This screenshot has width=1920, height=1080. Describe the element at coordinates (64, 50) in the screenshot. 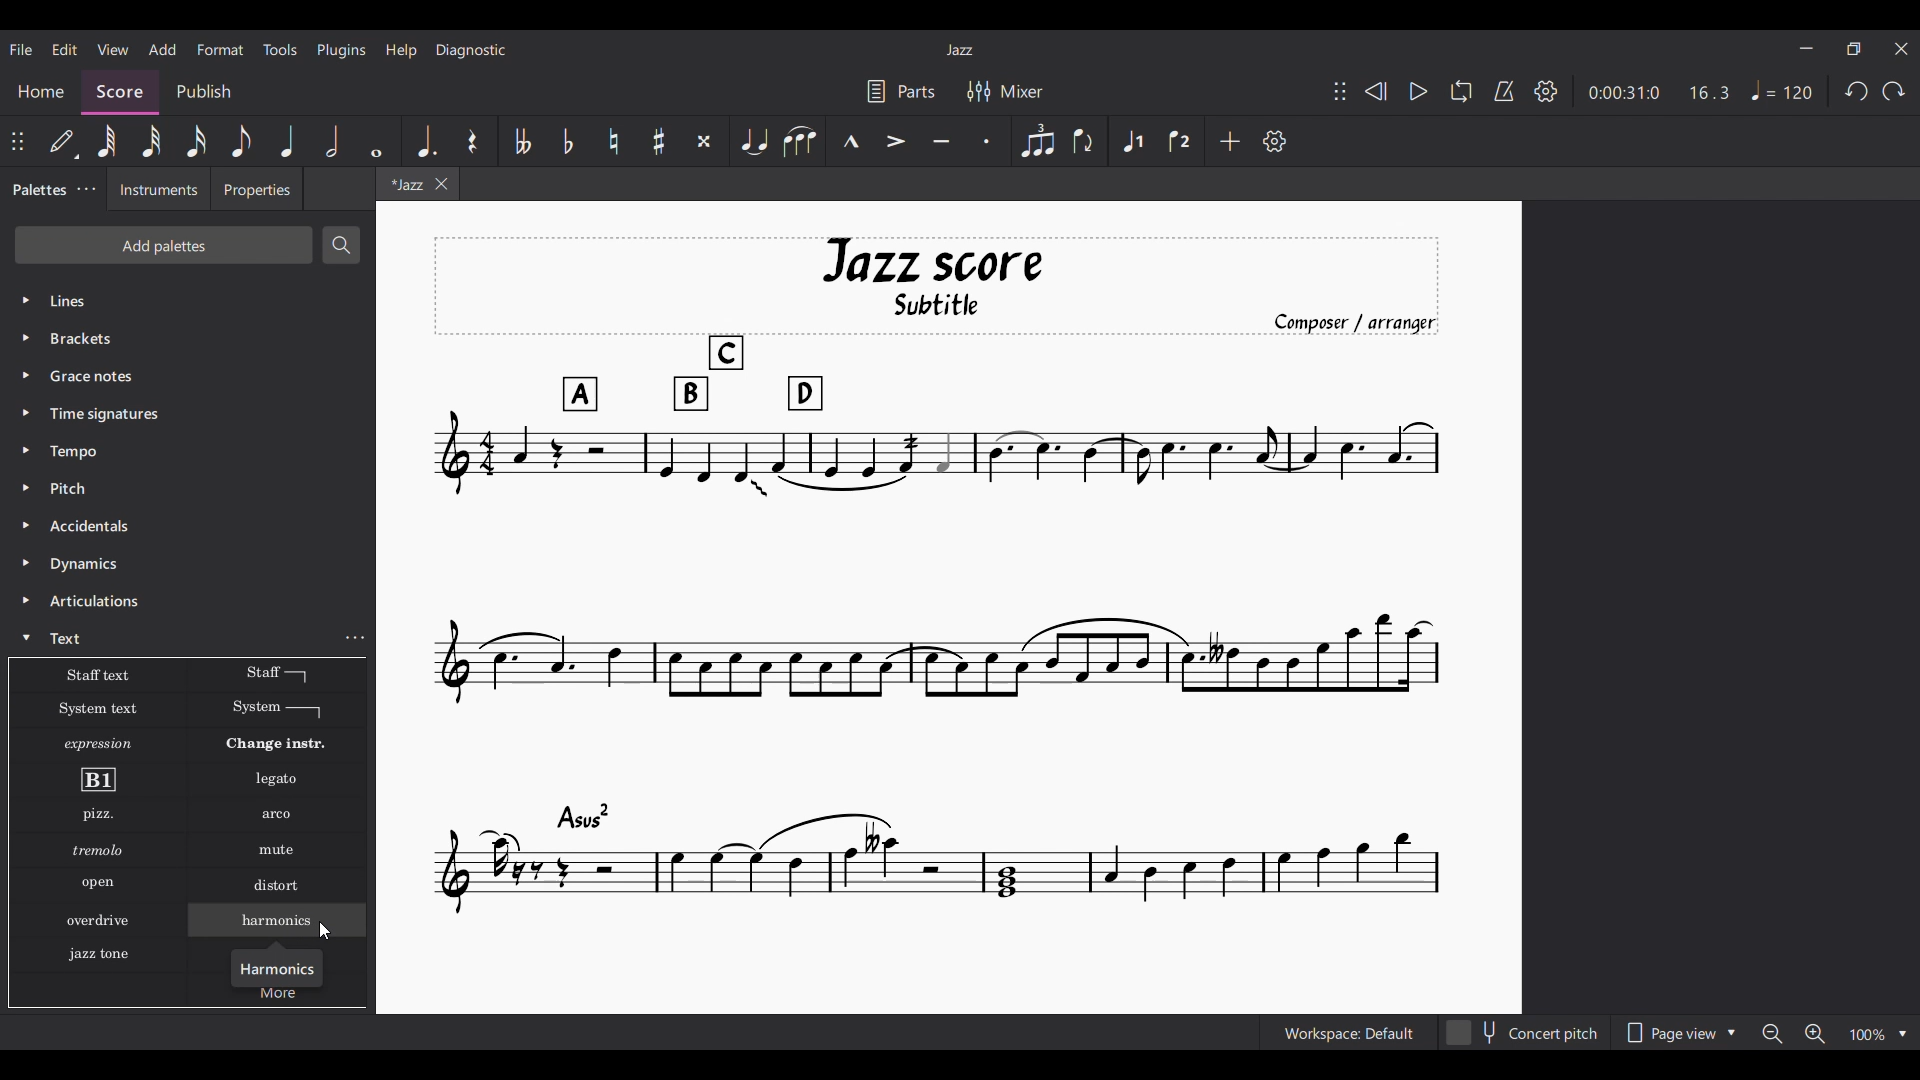

I see `Edit menu` at that location.